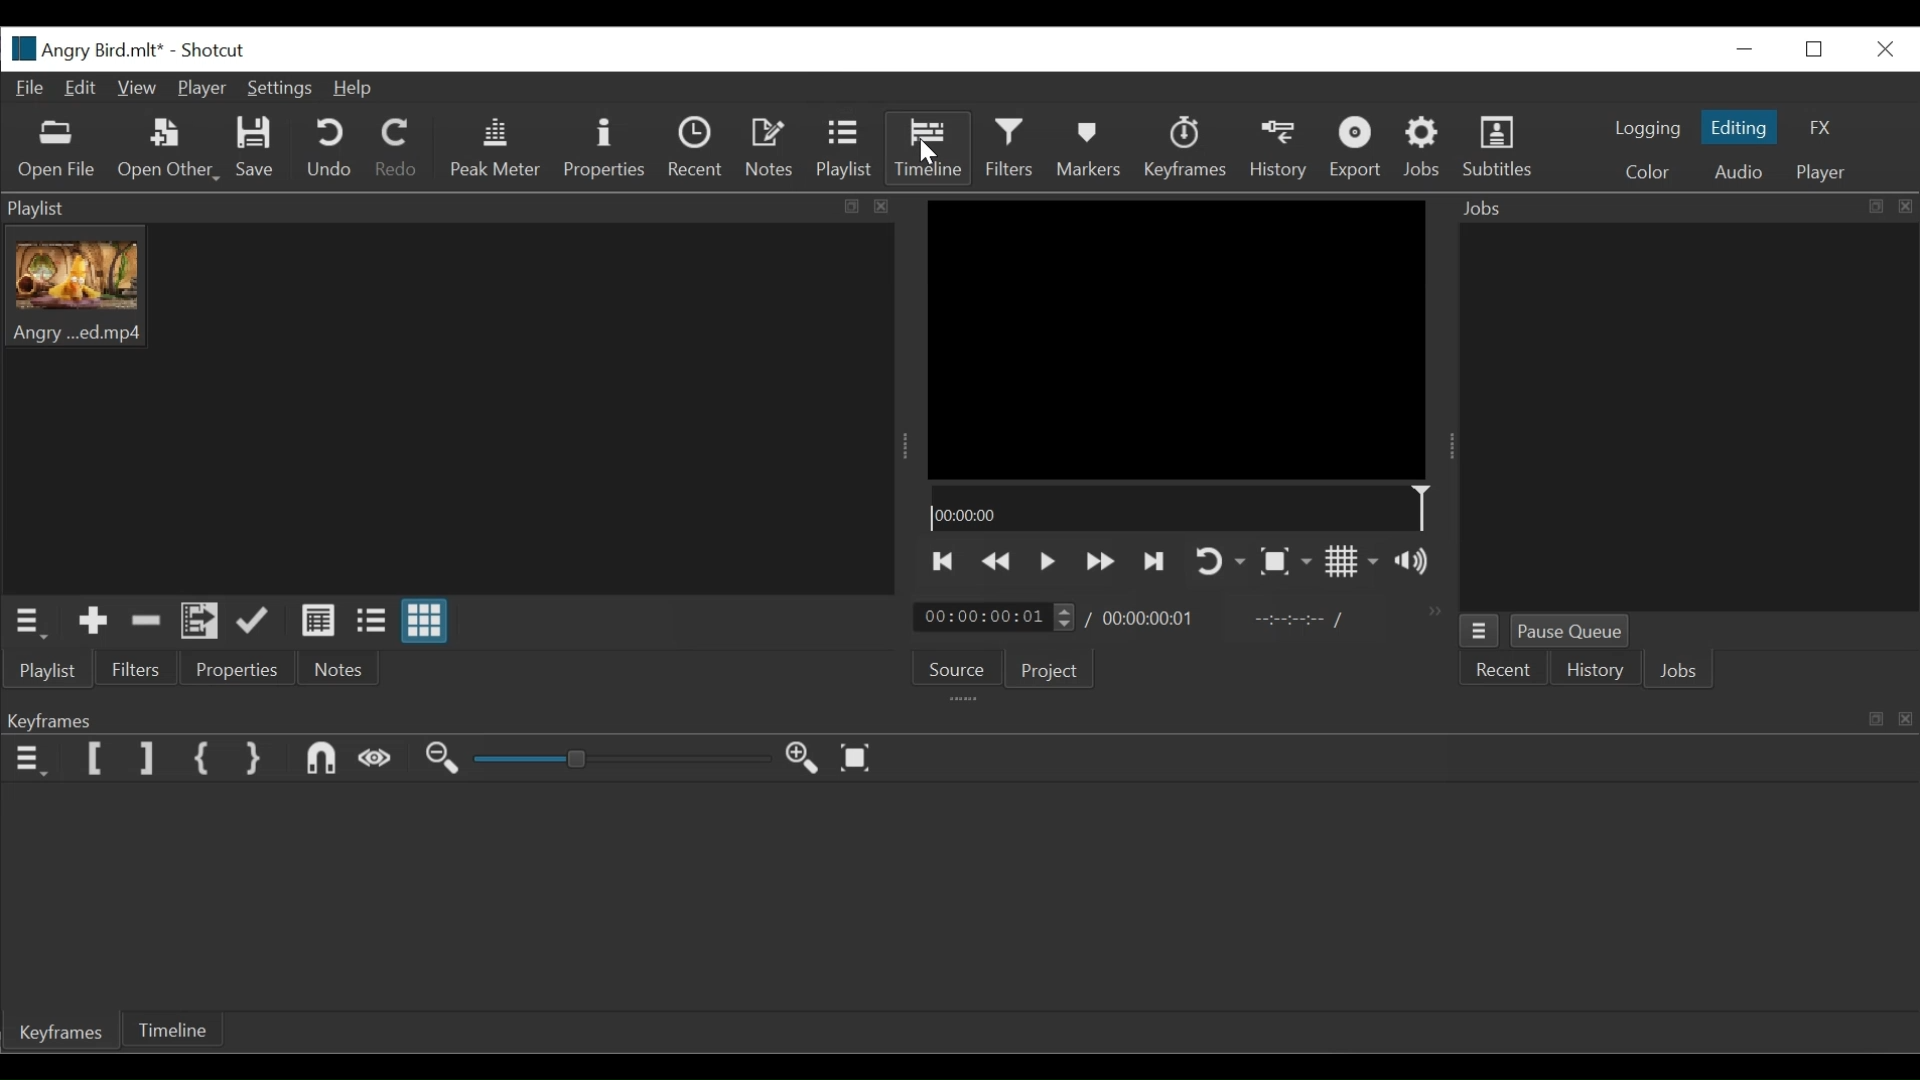  Describe the element at coordinates (343, 669) in the screenshot. I see `Notes` at that location.